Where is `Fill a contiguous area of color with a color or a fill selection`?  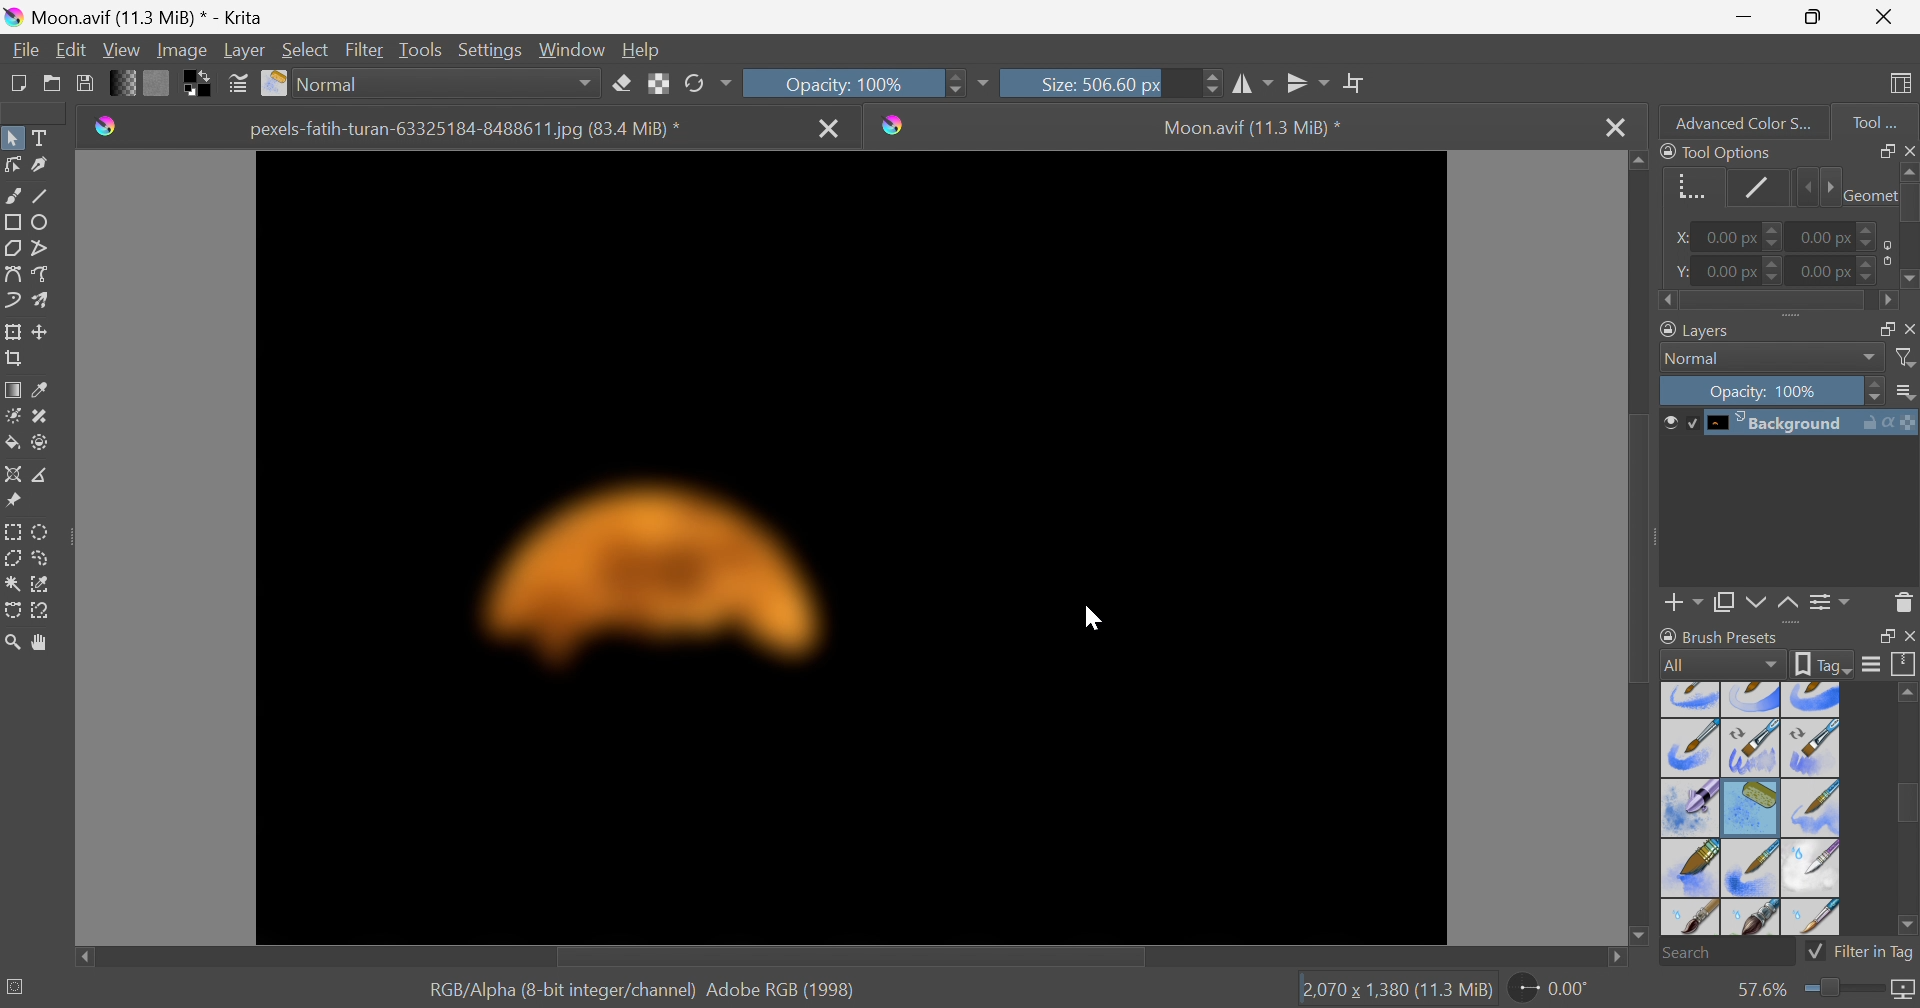
Fill a contiguous area of color with a color or a fill selection is located at coordinates (13, 442).